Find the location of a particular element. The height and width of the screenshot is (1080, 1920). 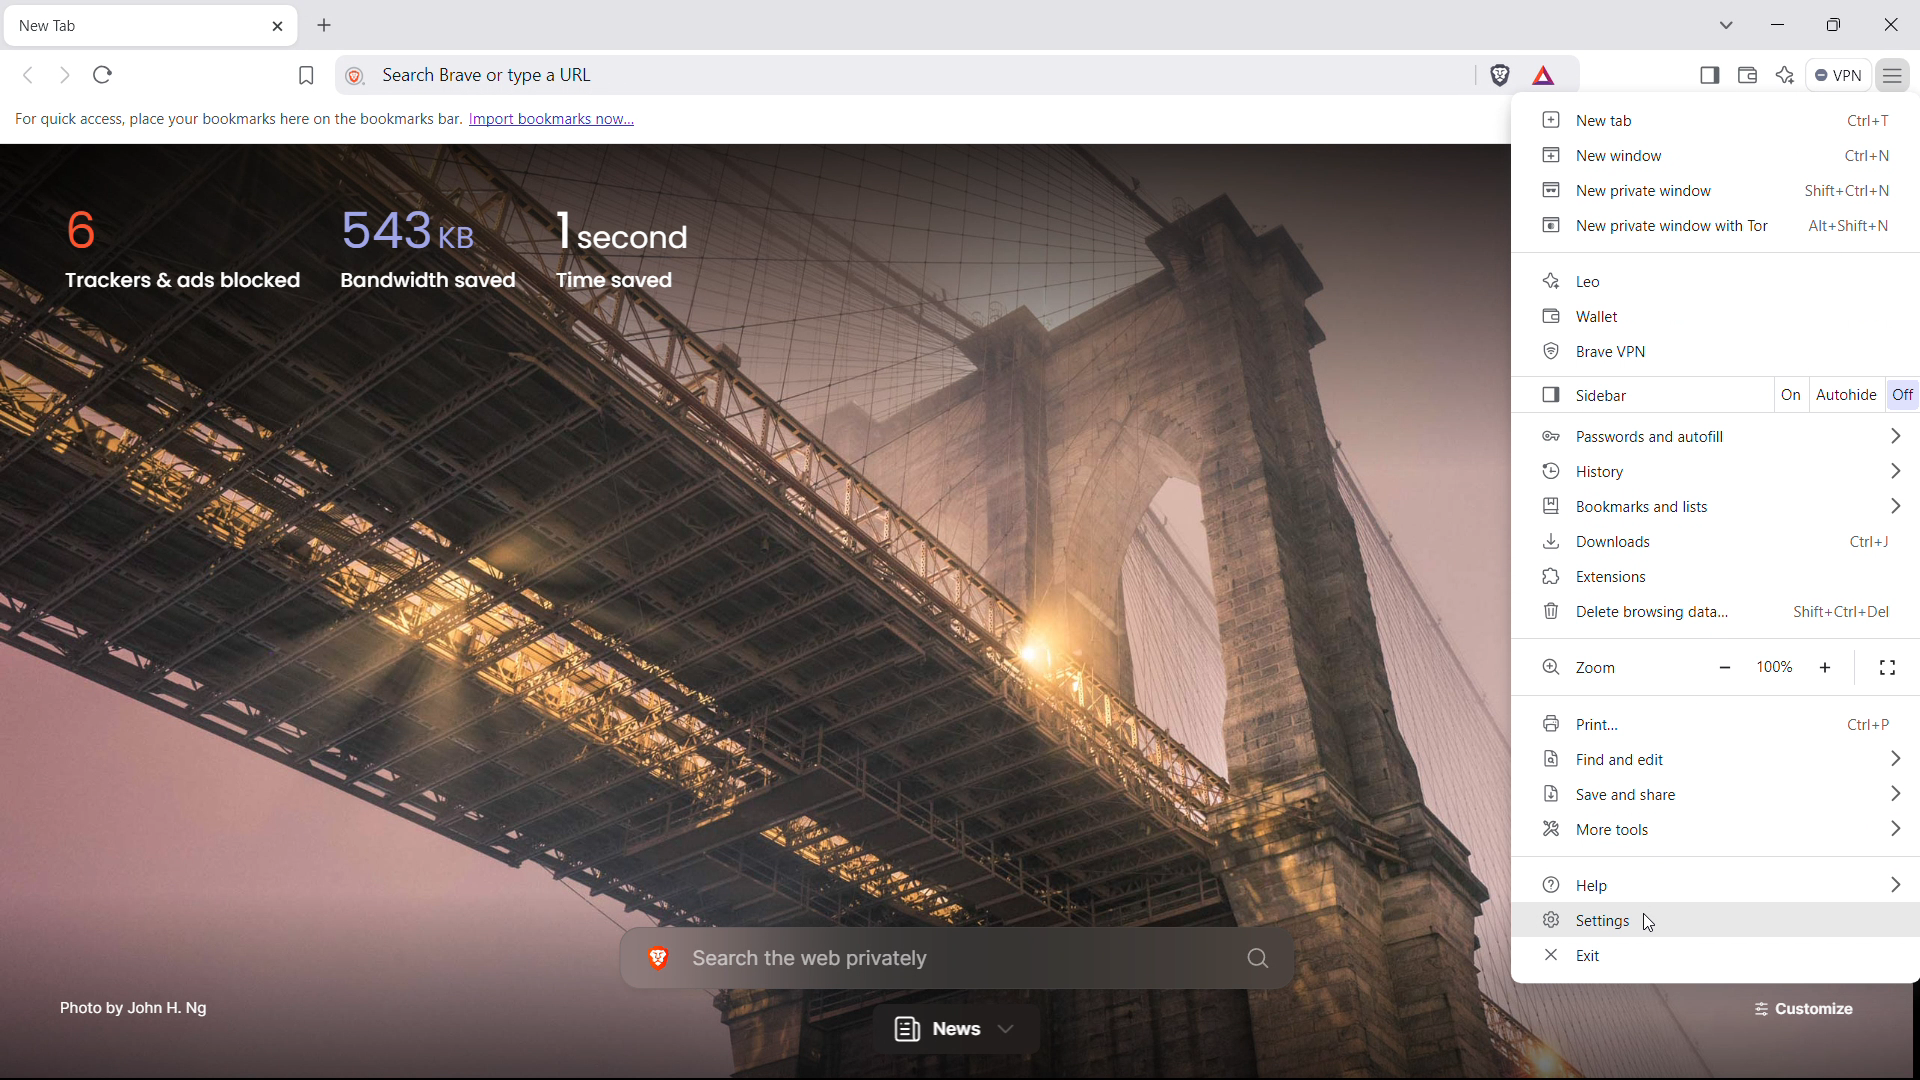

more tools is located at coordinates (1718, 829).